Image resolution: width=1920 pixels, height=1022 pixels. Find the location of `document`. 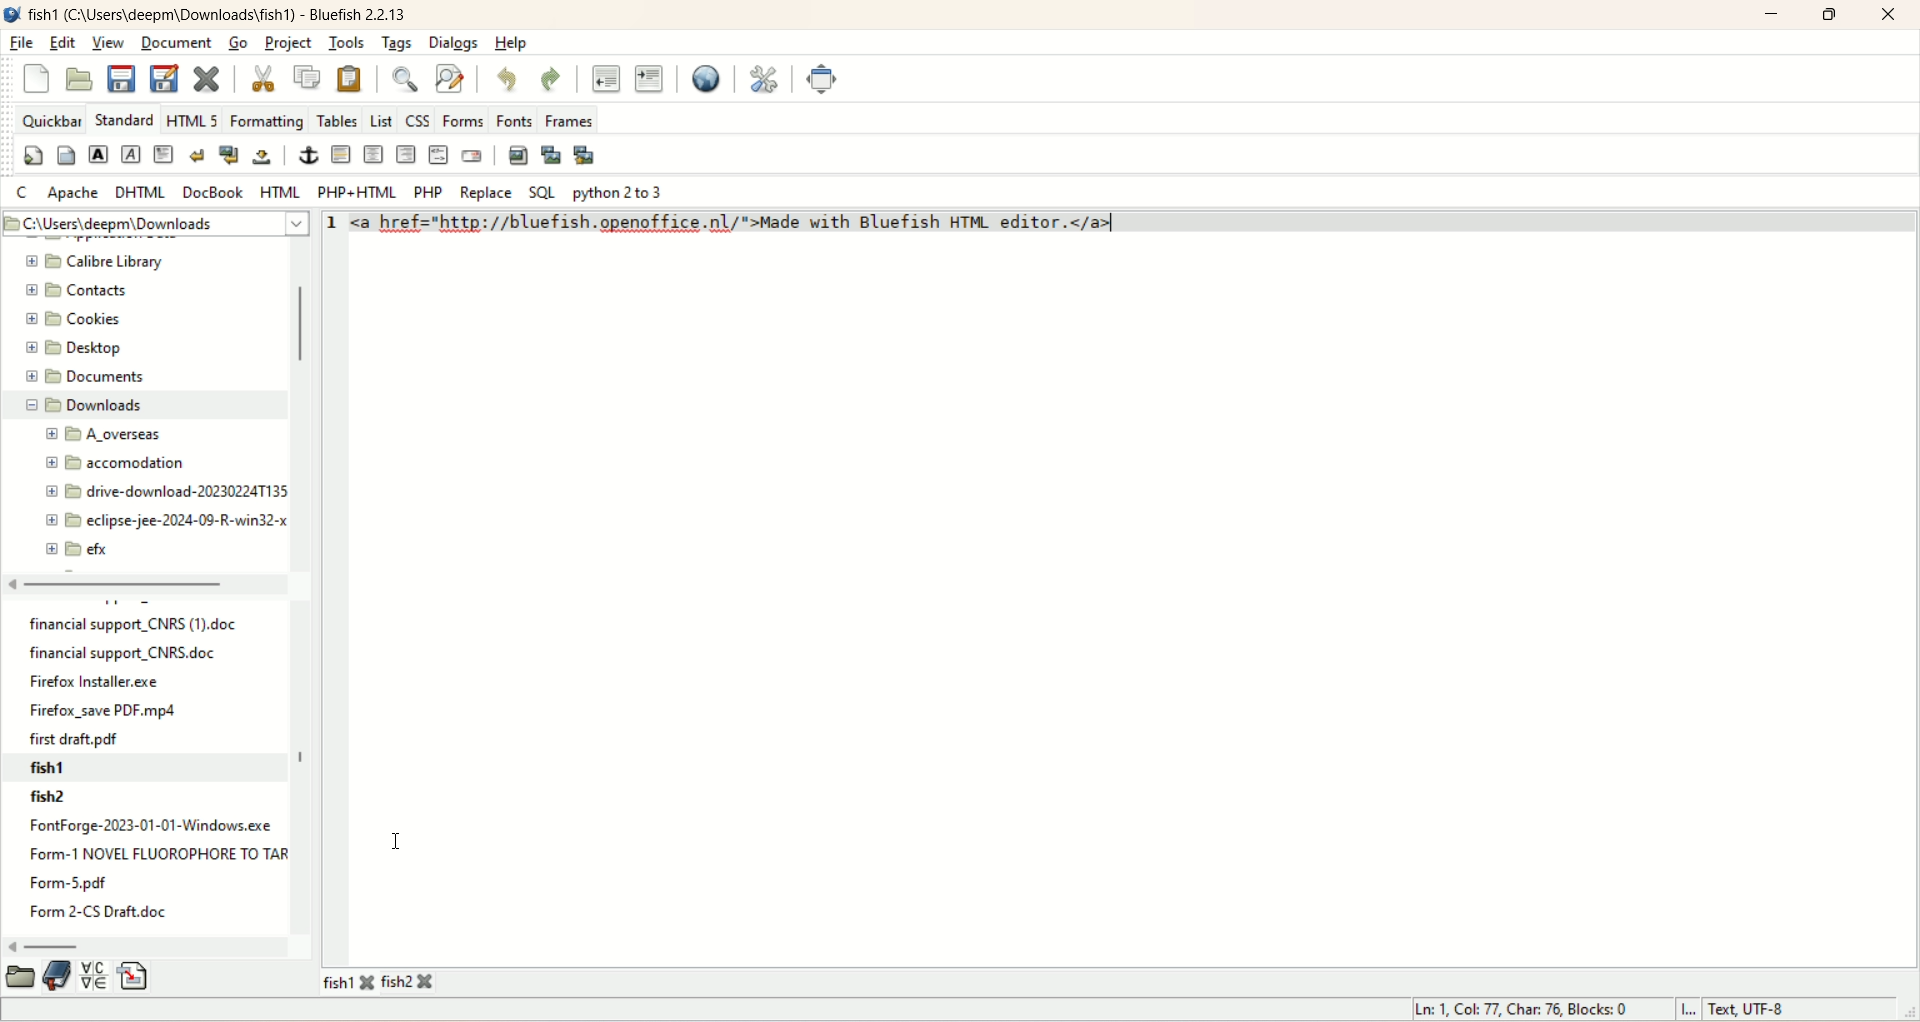

document is located at coordinates (177, 42).